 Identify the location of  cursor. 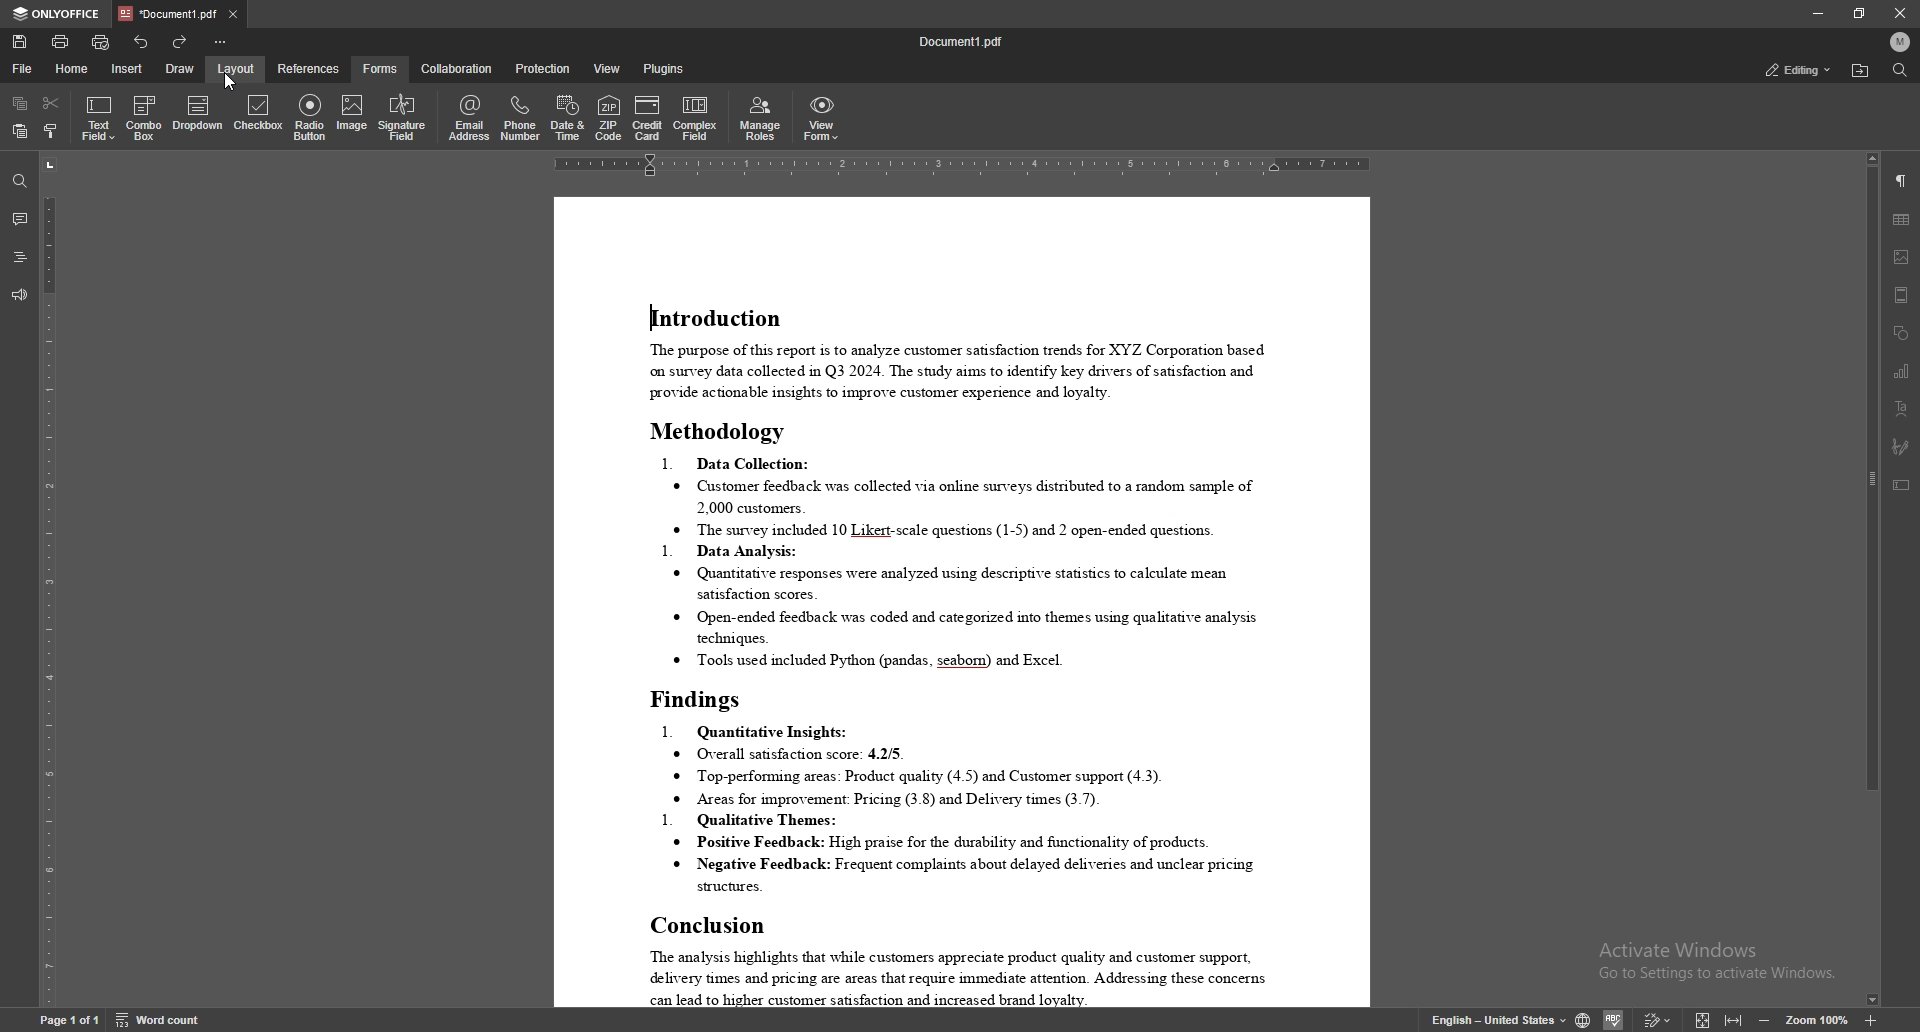
(233, 88).